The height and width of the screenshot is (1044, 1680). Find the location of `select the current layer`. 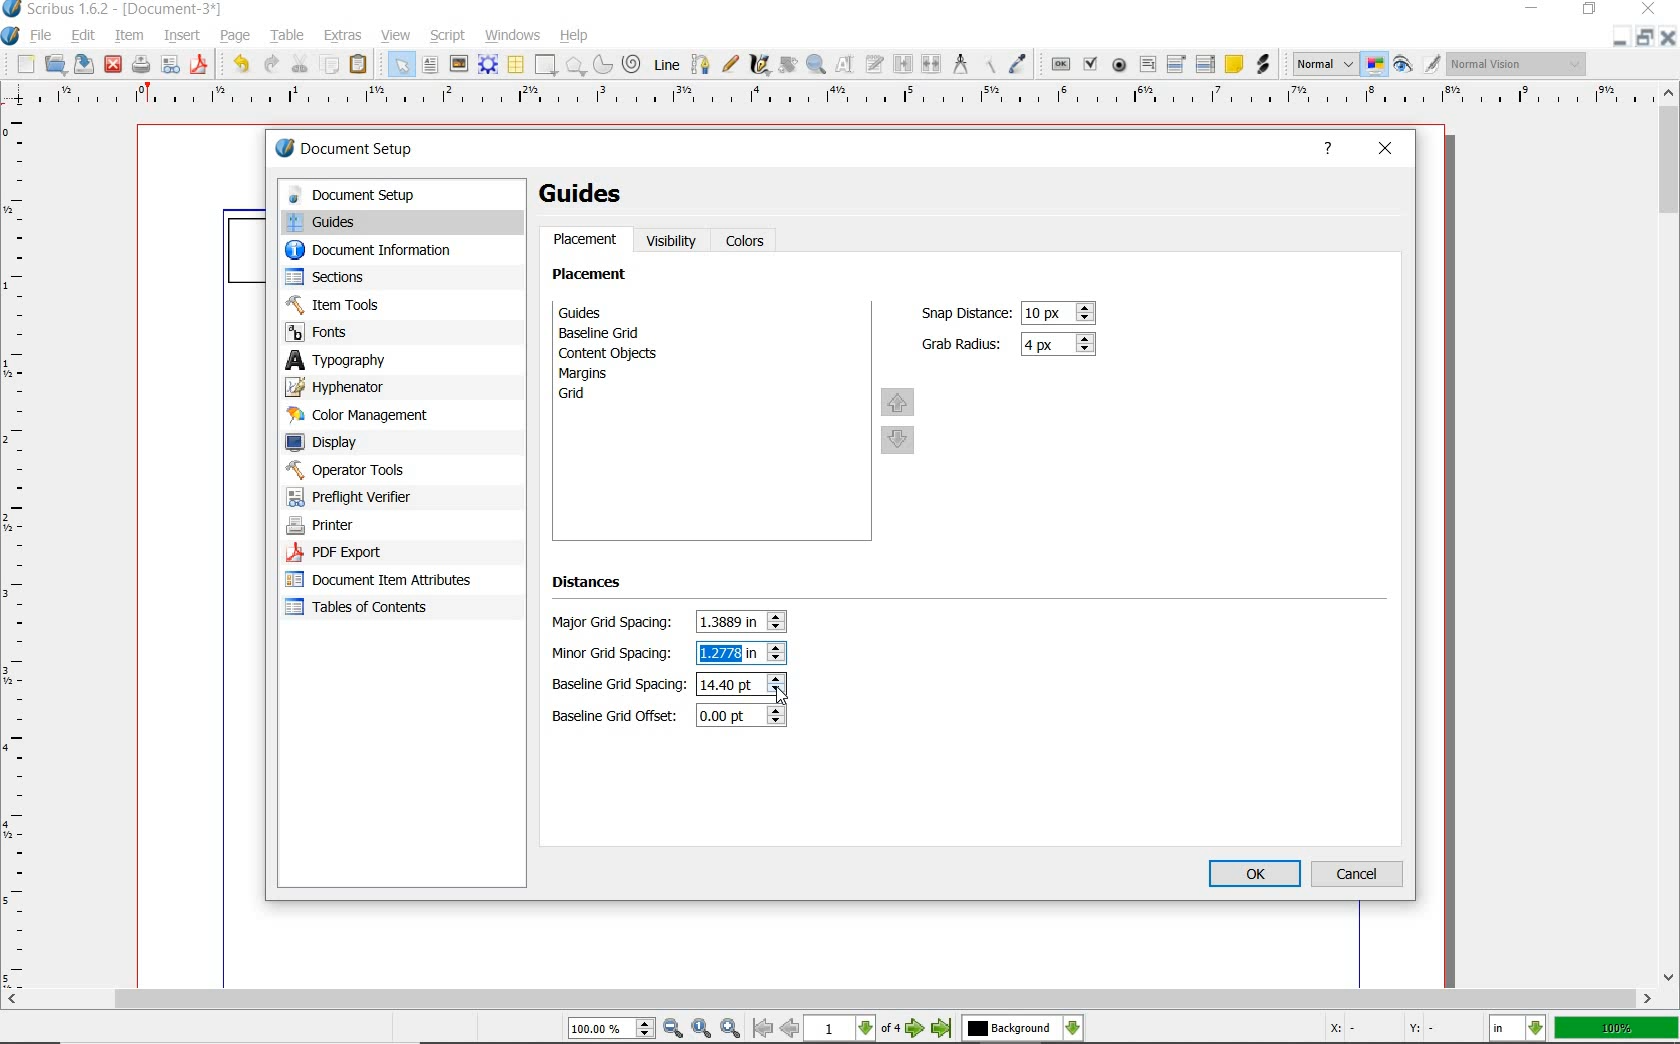

select the current layer is located at coordinates (1023, 1029).